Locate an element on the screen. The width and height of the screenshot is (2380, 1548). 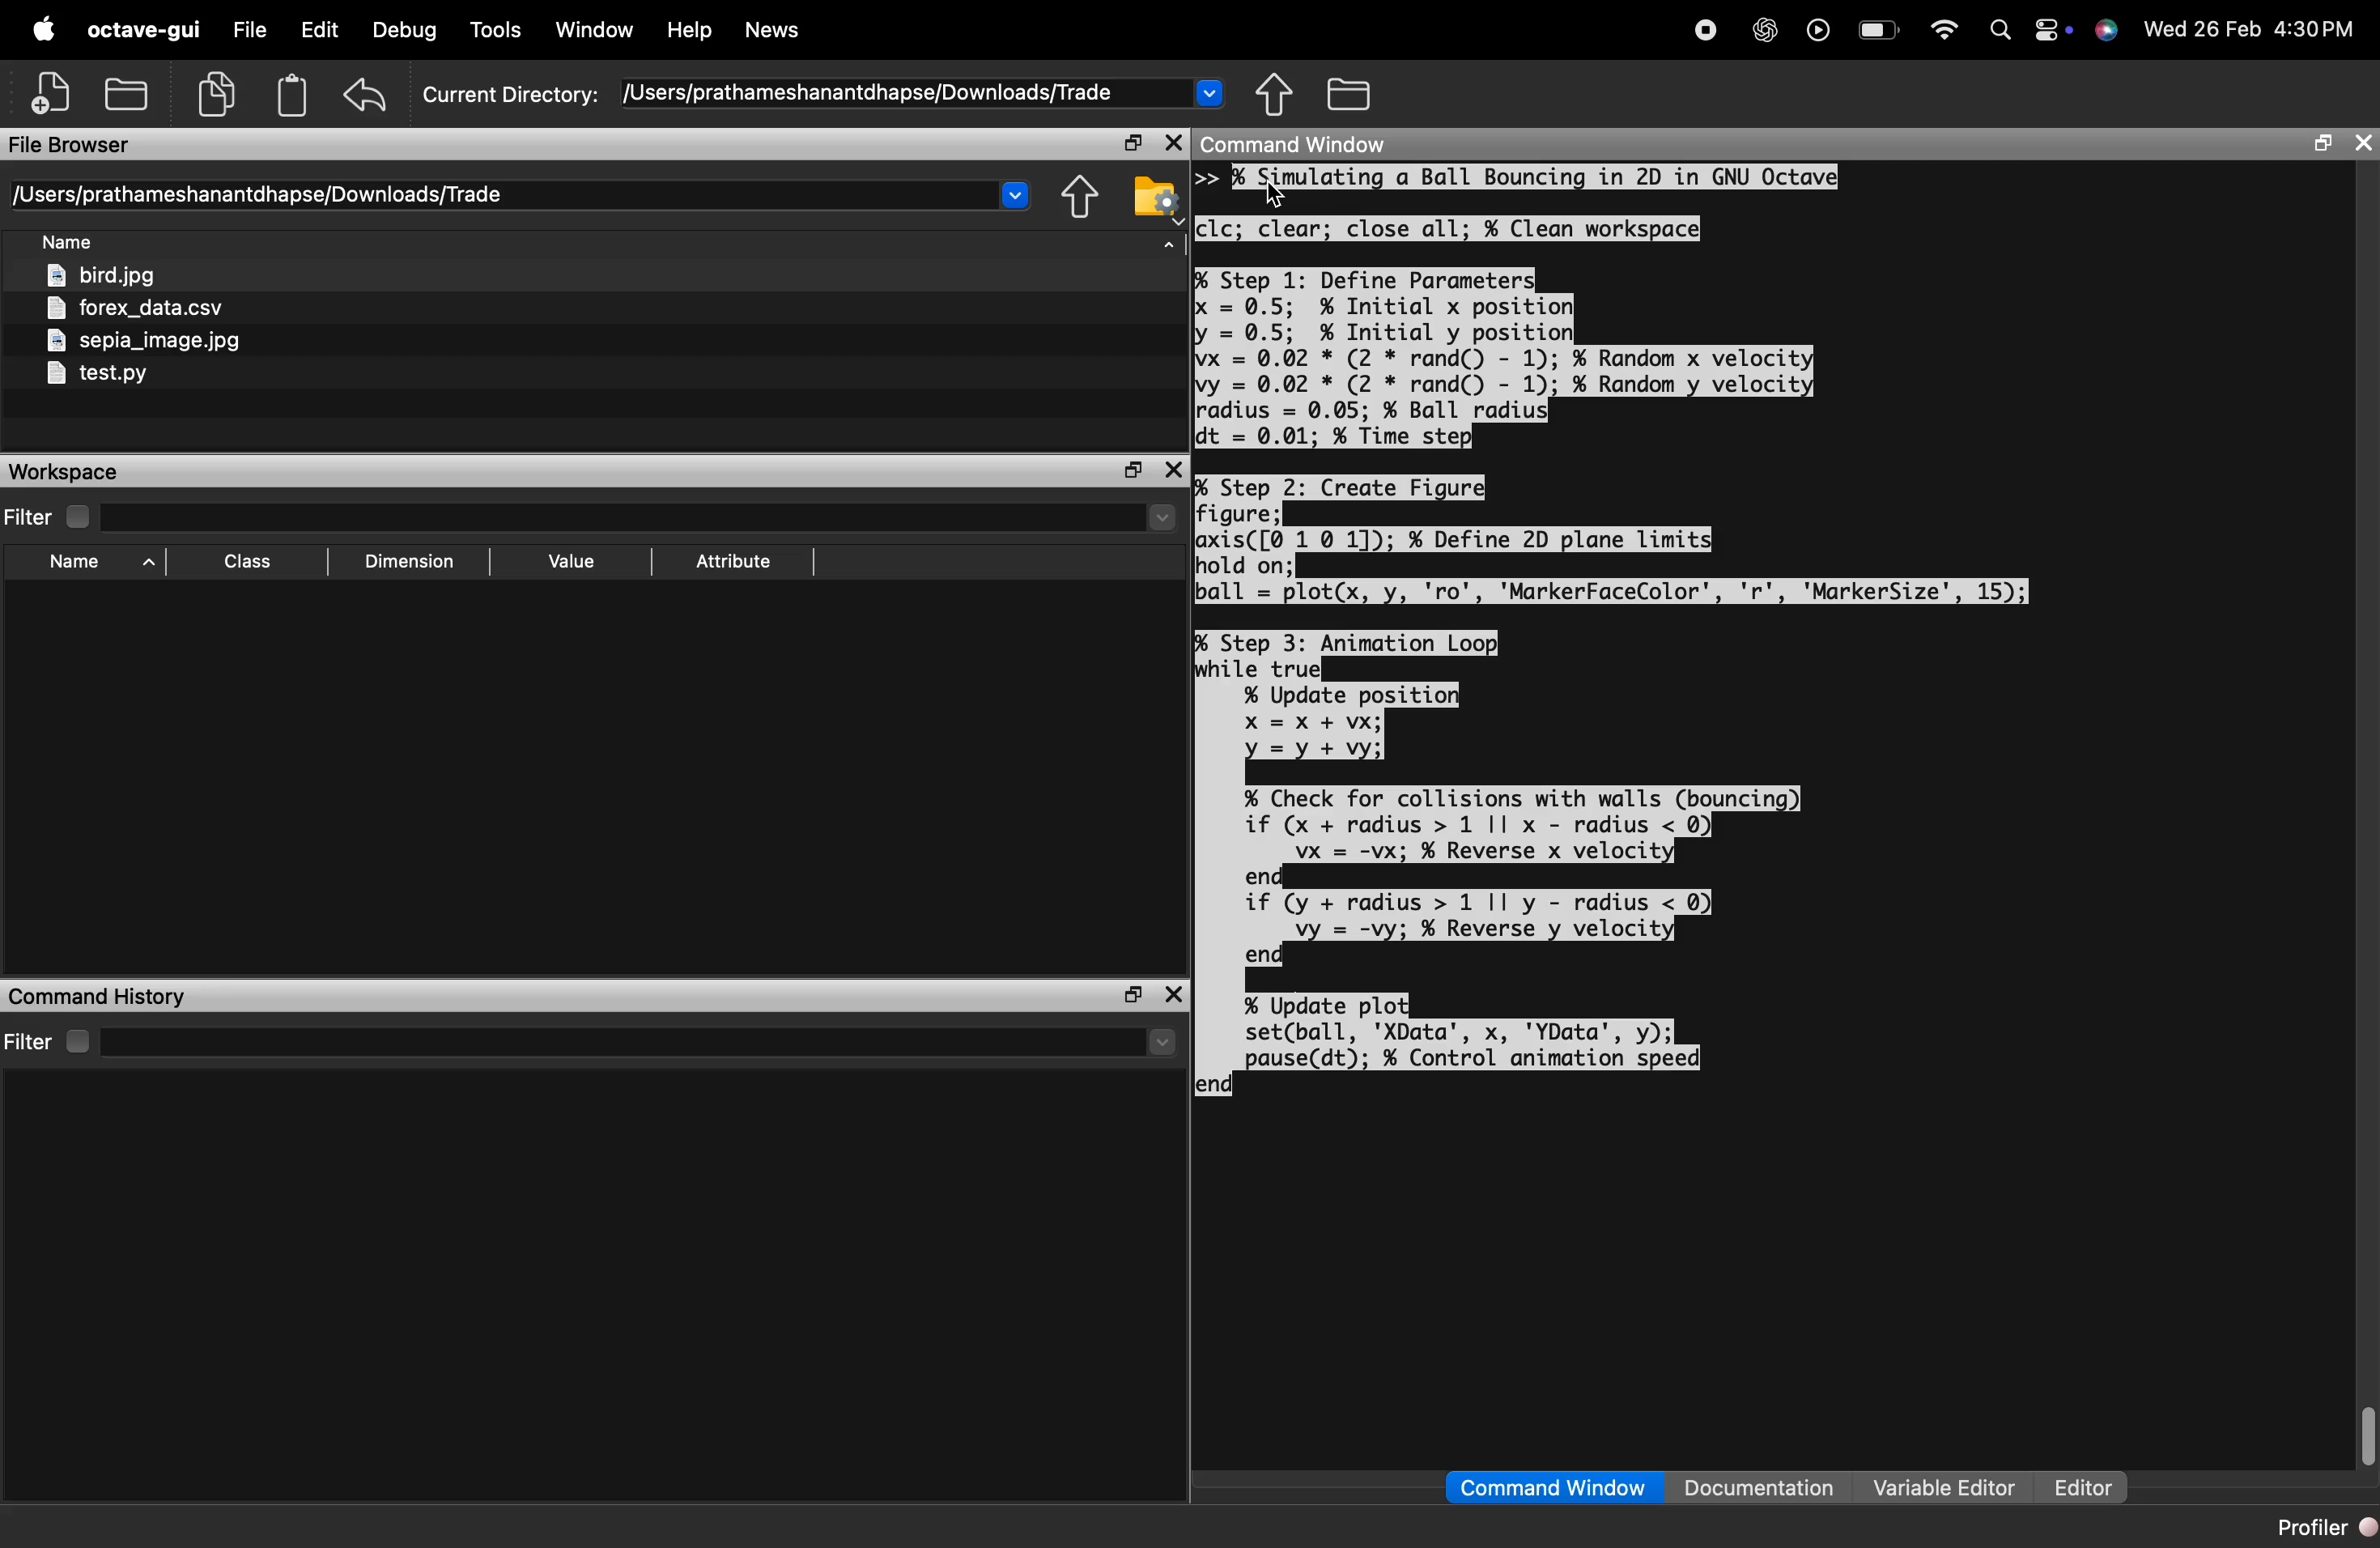
chatgpt is located at coordinates (1766, 29).